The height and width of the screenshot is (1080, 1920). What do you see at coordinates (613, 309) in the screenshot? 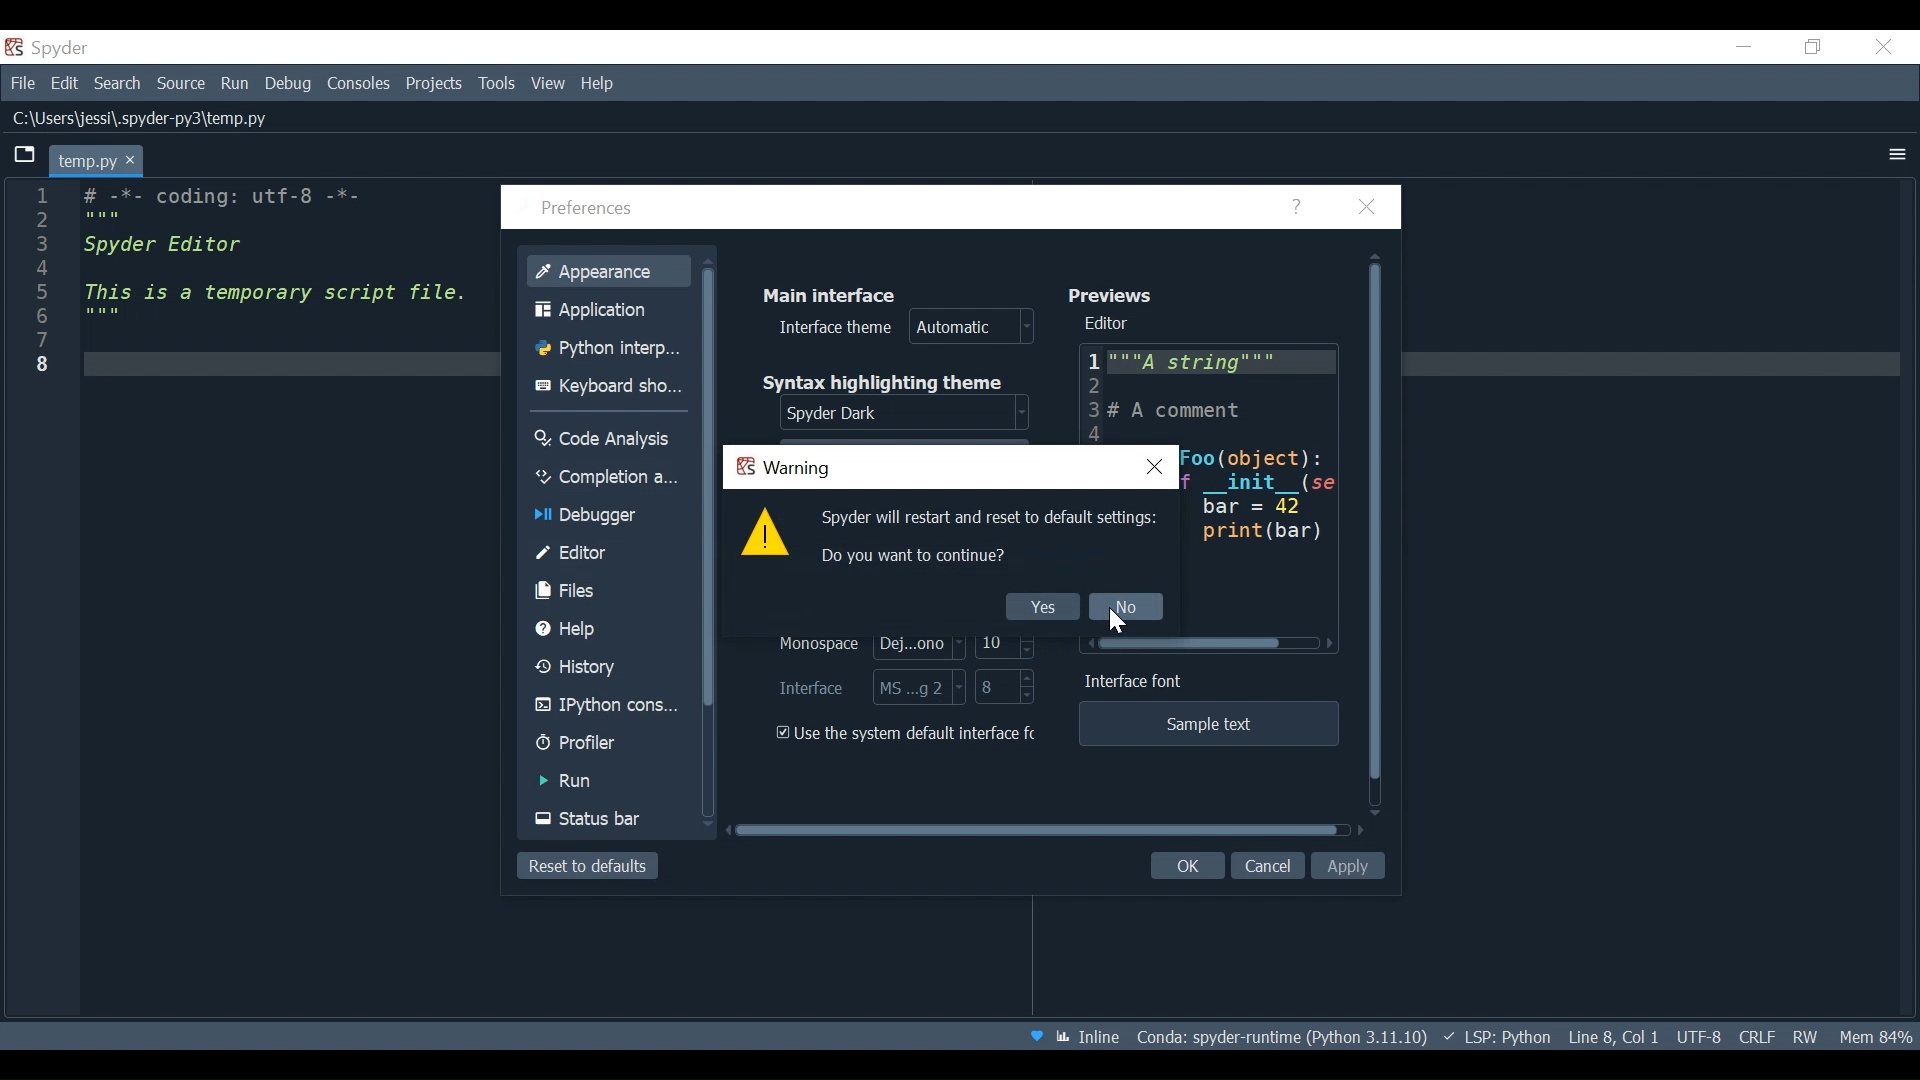
I see `Application` at bounding box center [613, 309].